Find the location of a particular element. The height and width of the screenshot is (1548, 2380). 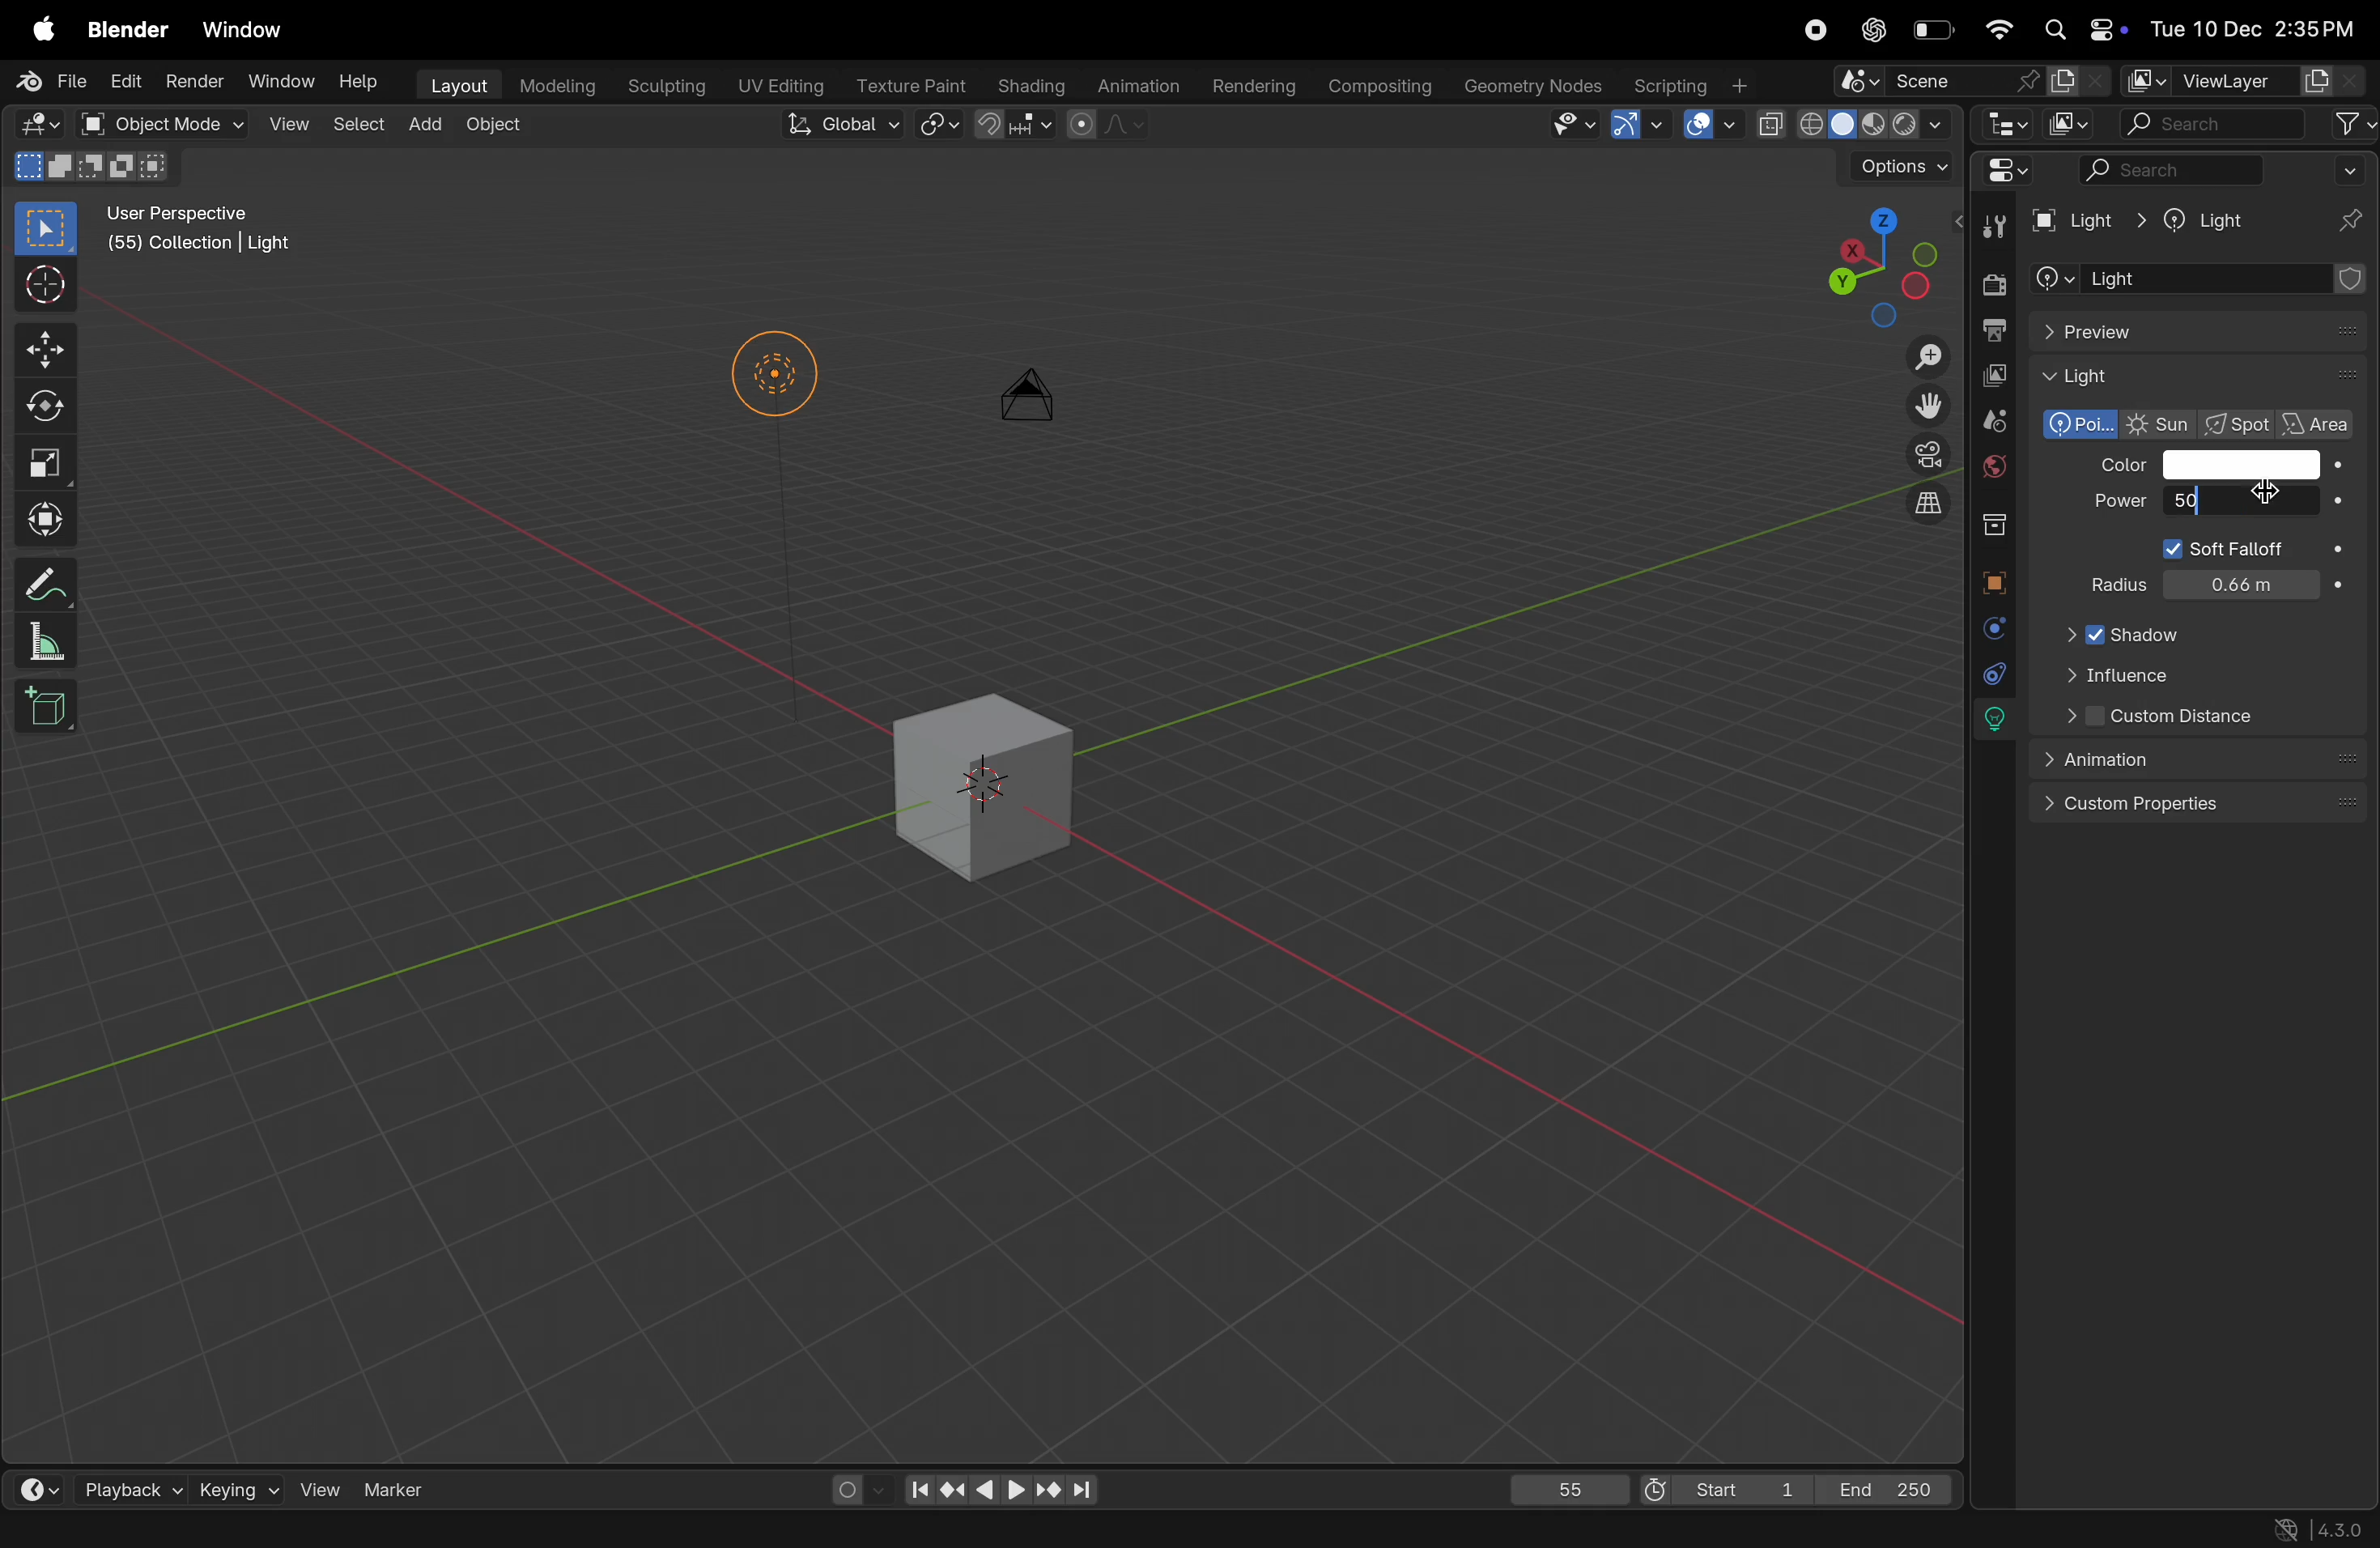

rendering is located at coordinates (1253, 80).